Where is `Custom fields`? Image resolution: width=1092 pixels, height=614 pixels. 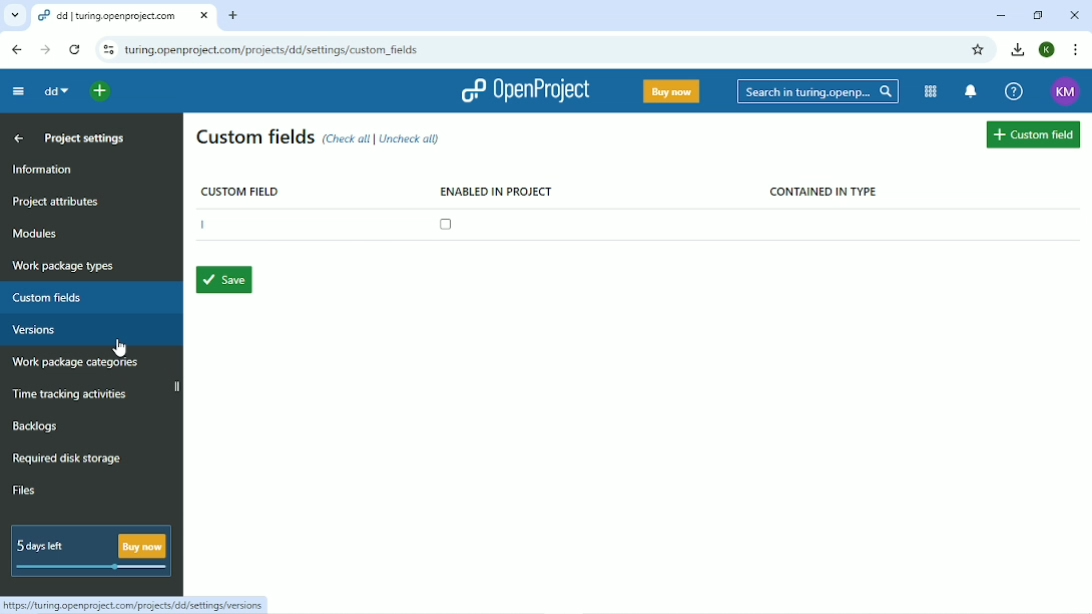
Custom fields is located at coordinates (53, 299).